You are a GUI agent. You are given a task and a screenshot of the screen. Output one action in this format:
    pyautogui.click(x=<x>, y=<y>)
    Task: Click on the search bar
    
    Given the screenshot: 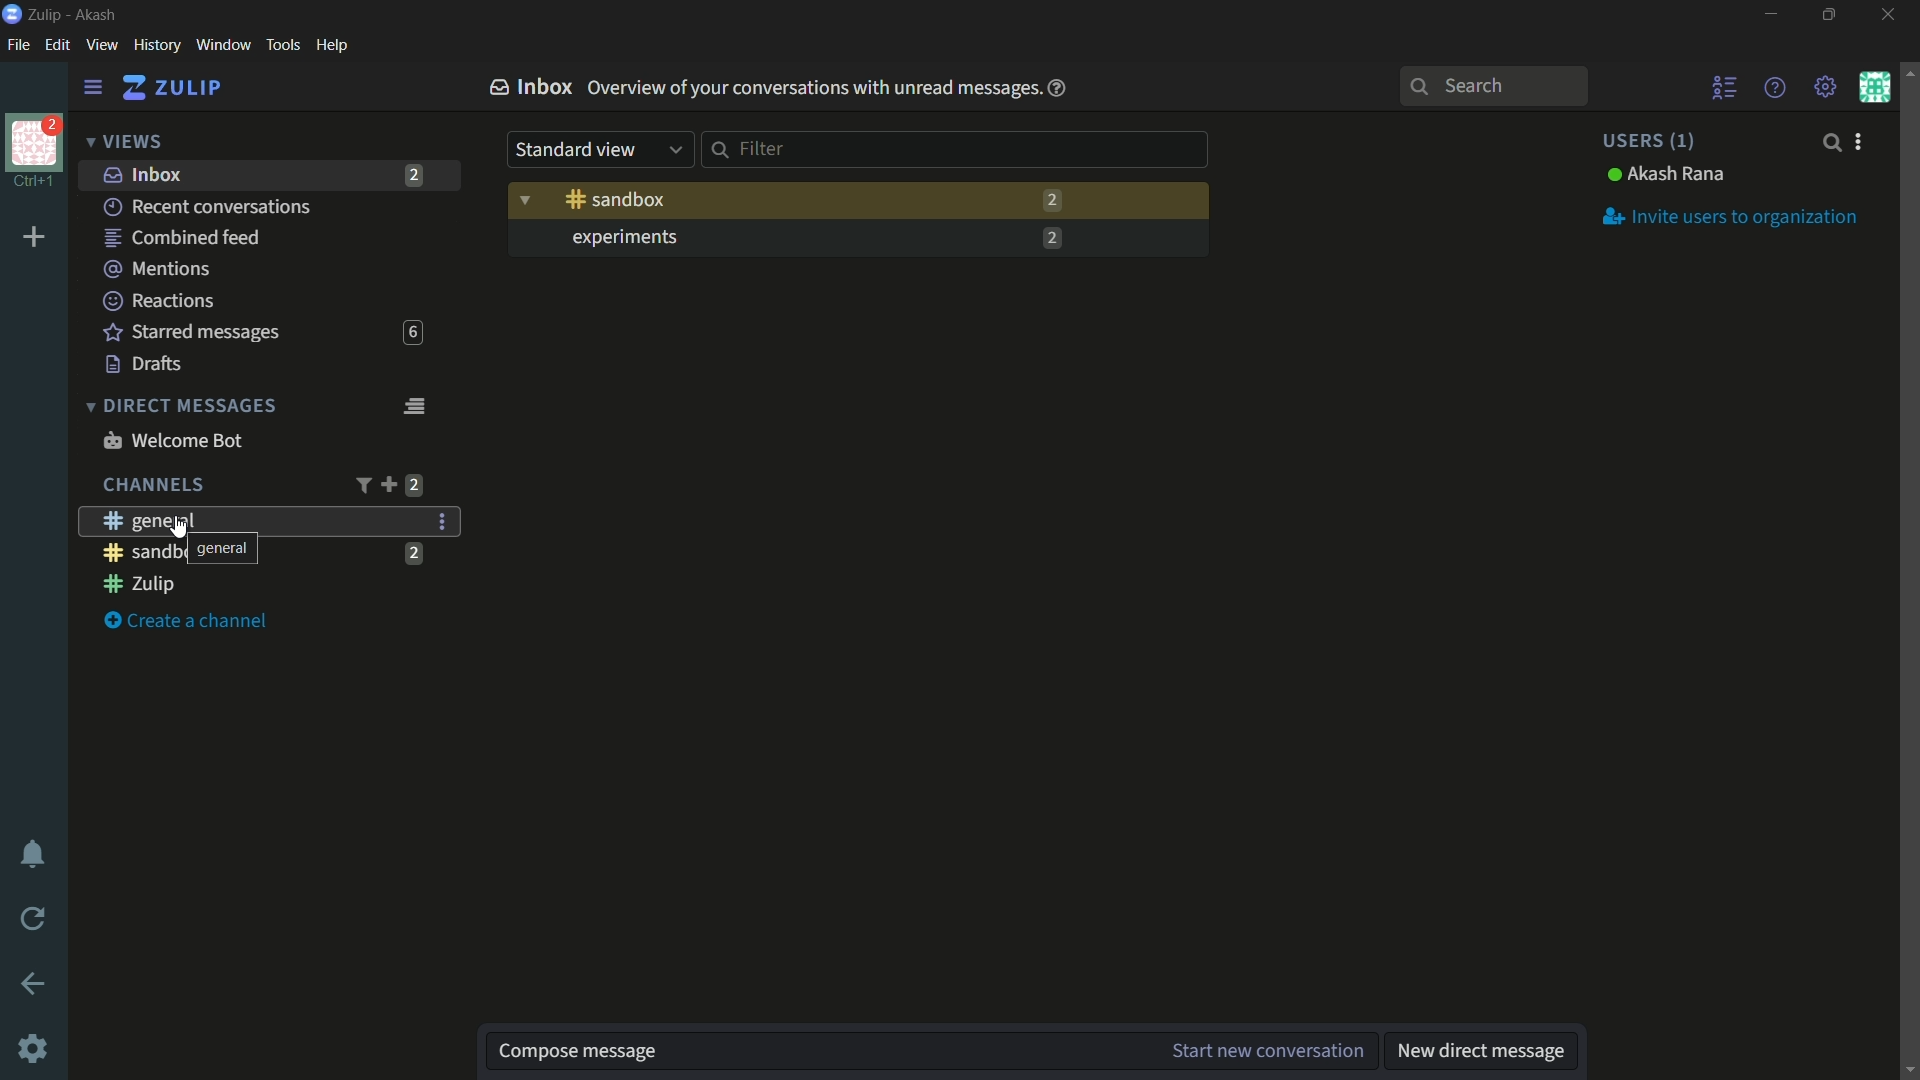 What is the action you would take?
    pyautogui.click(x=1493, y=86)
    